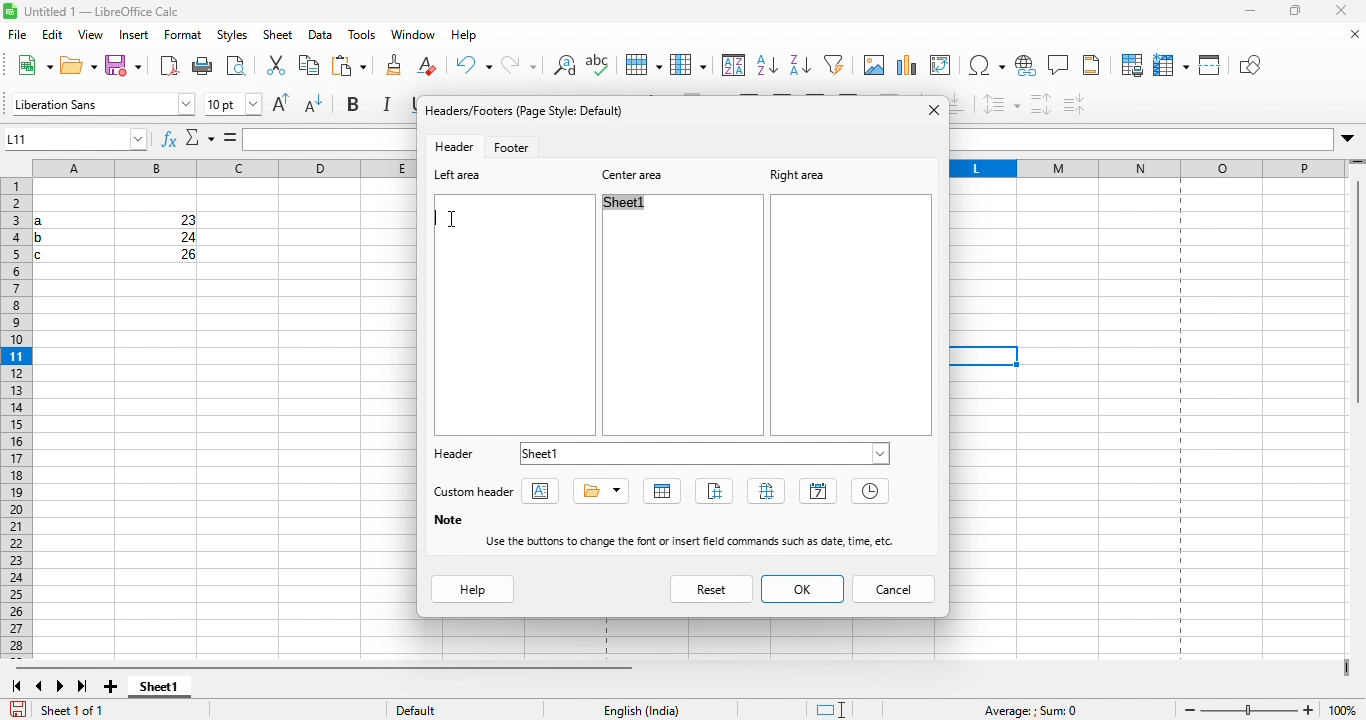  Describe the element at coordinates (458, 219) in the screenshot. I see `cursor movement` at that location.